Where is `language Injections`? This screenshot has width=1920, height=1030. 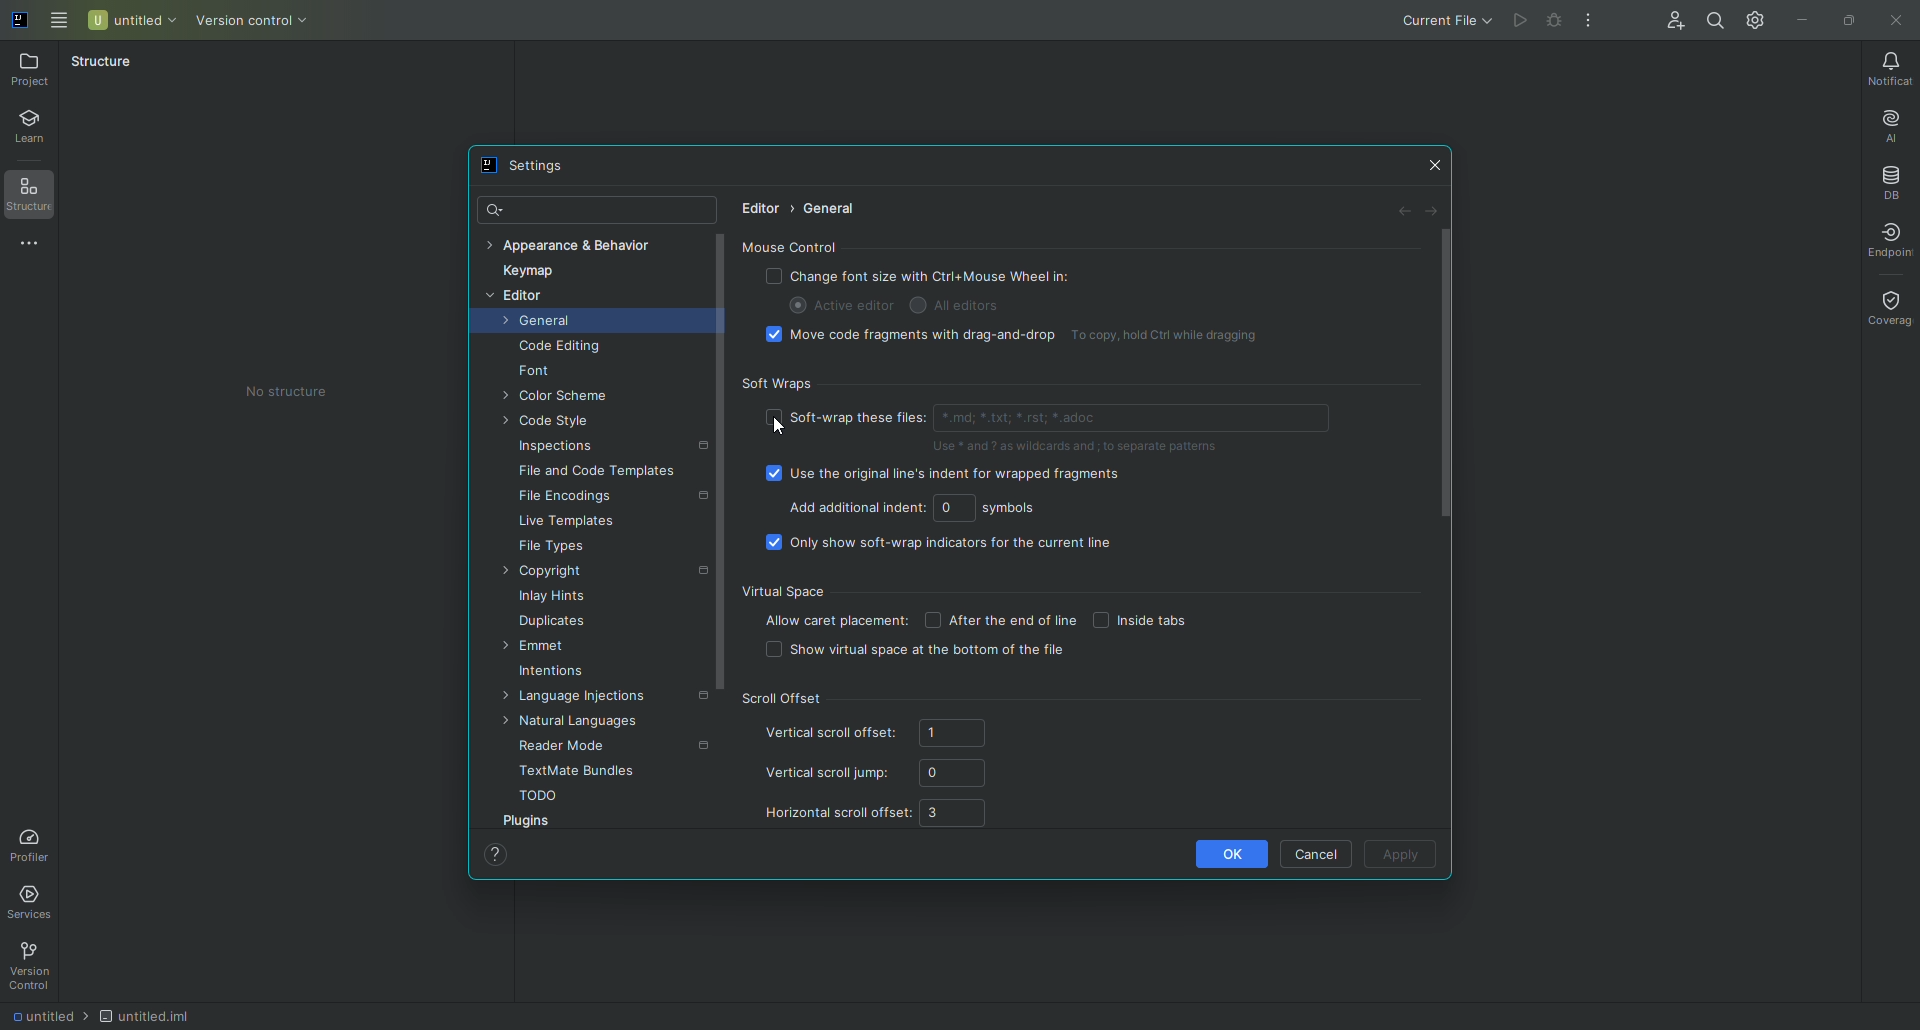
language Injections is located at coordinates (591, 700).